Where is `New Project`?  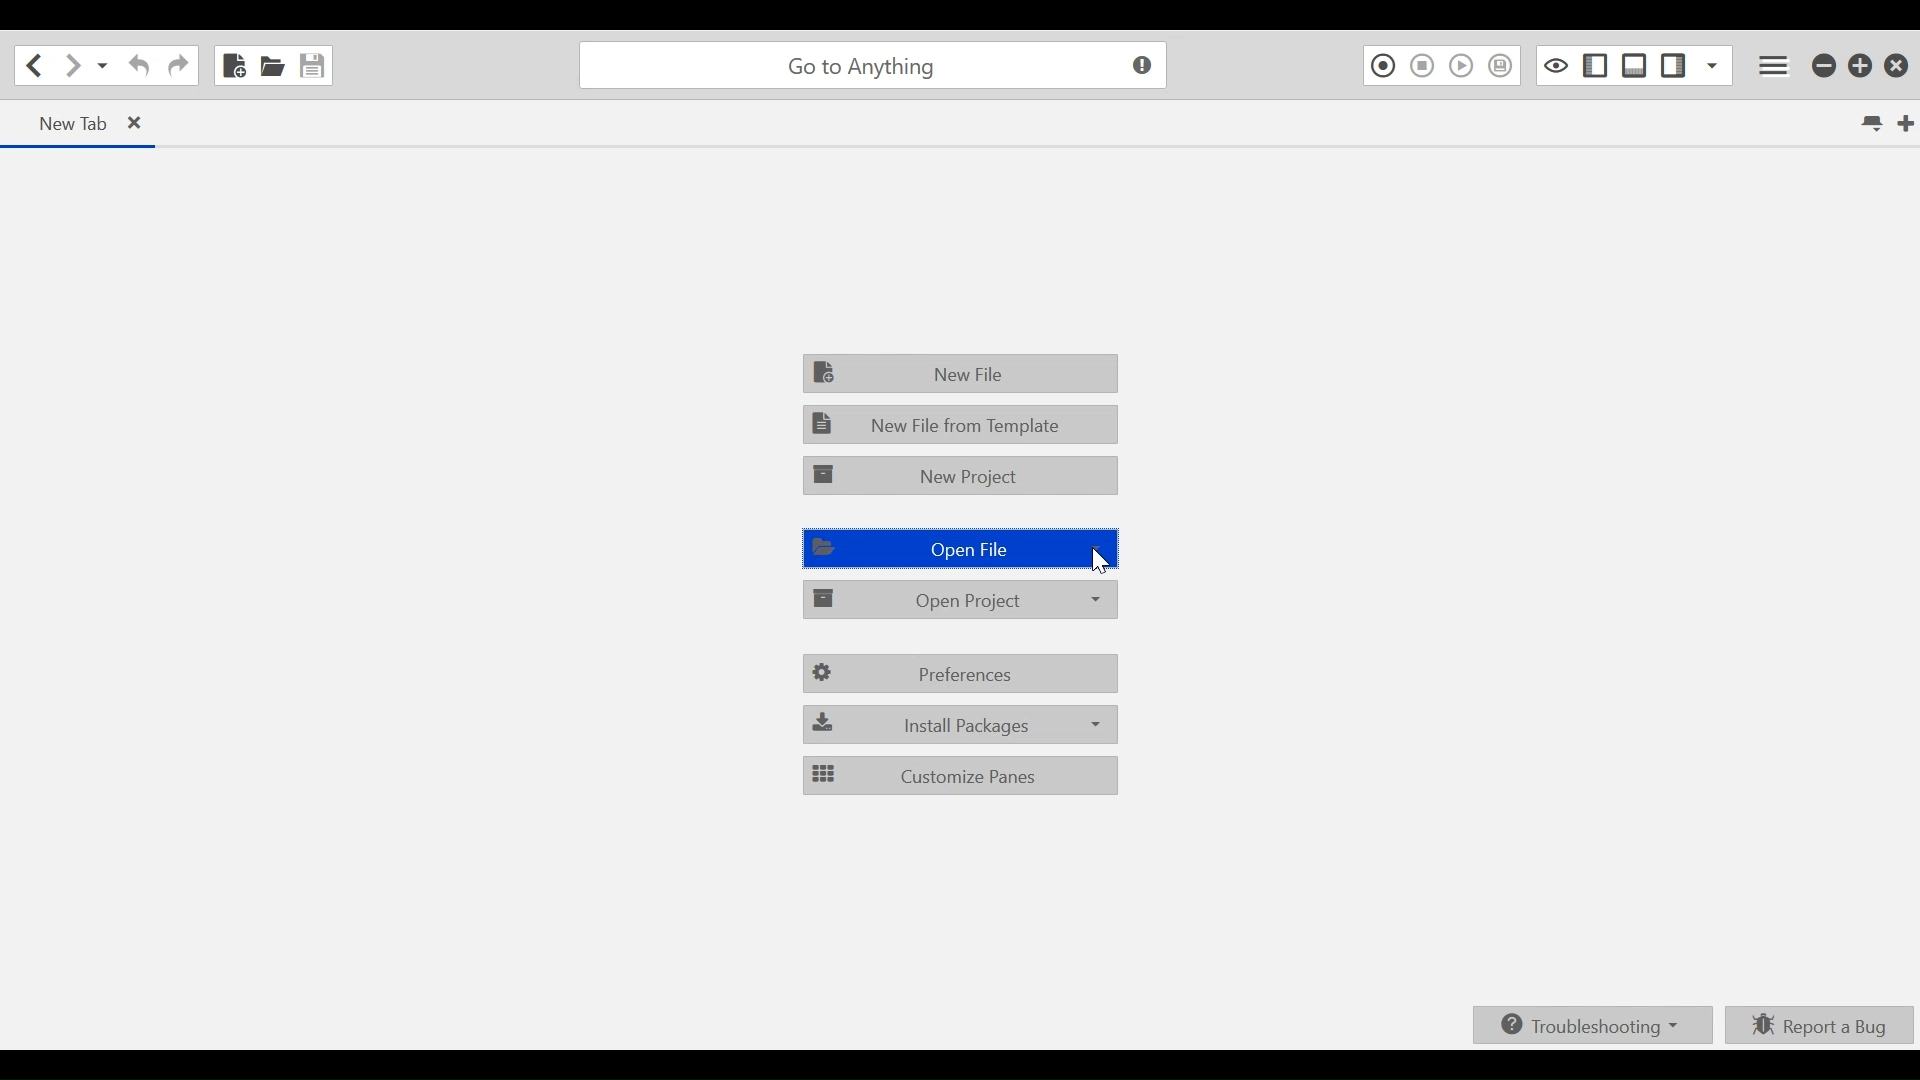 New Project is located at coordinates (959, 478).